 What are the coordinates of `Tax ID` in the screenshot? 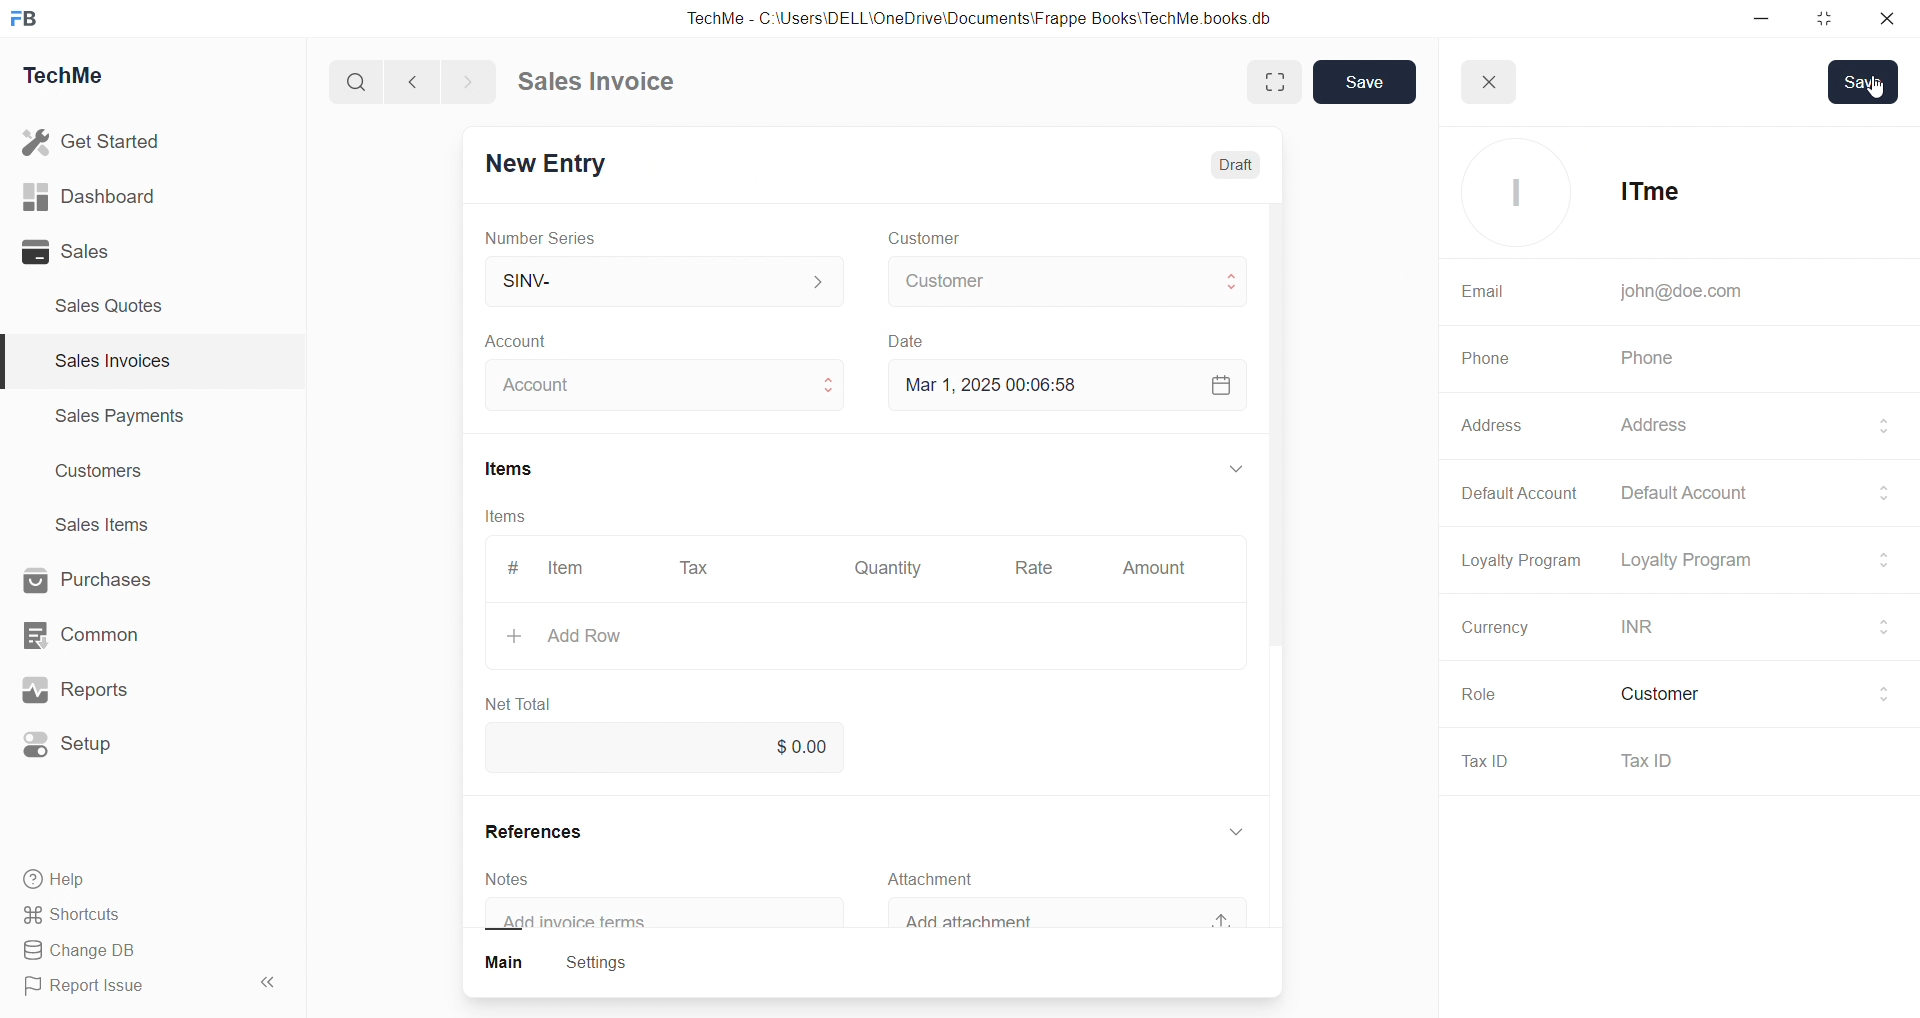 It's located at (1487, 763).